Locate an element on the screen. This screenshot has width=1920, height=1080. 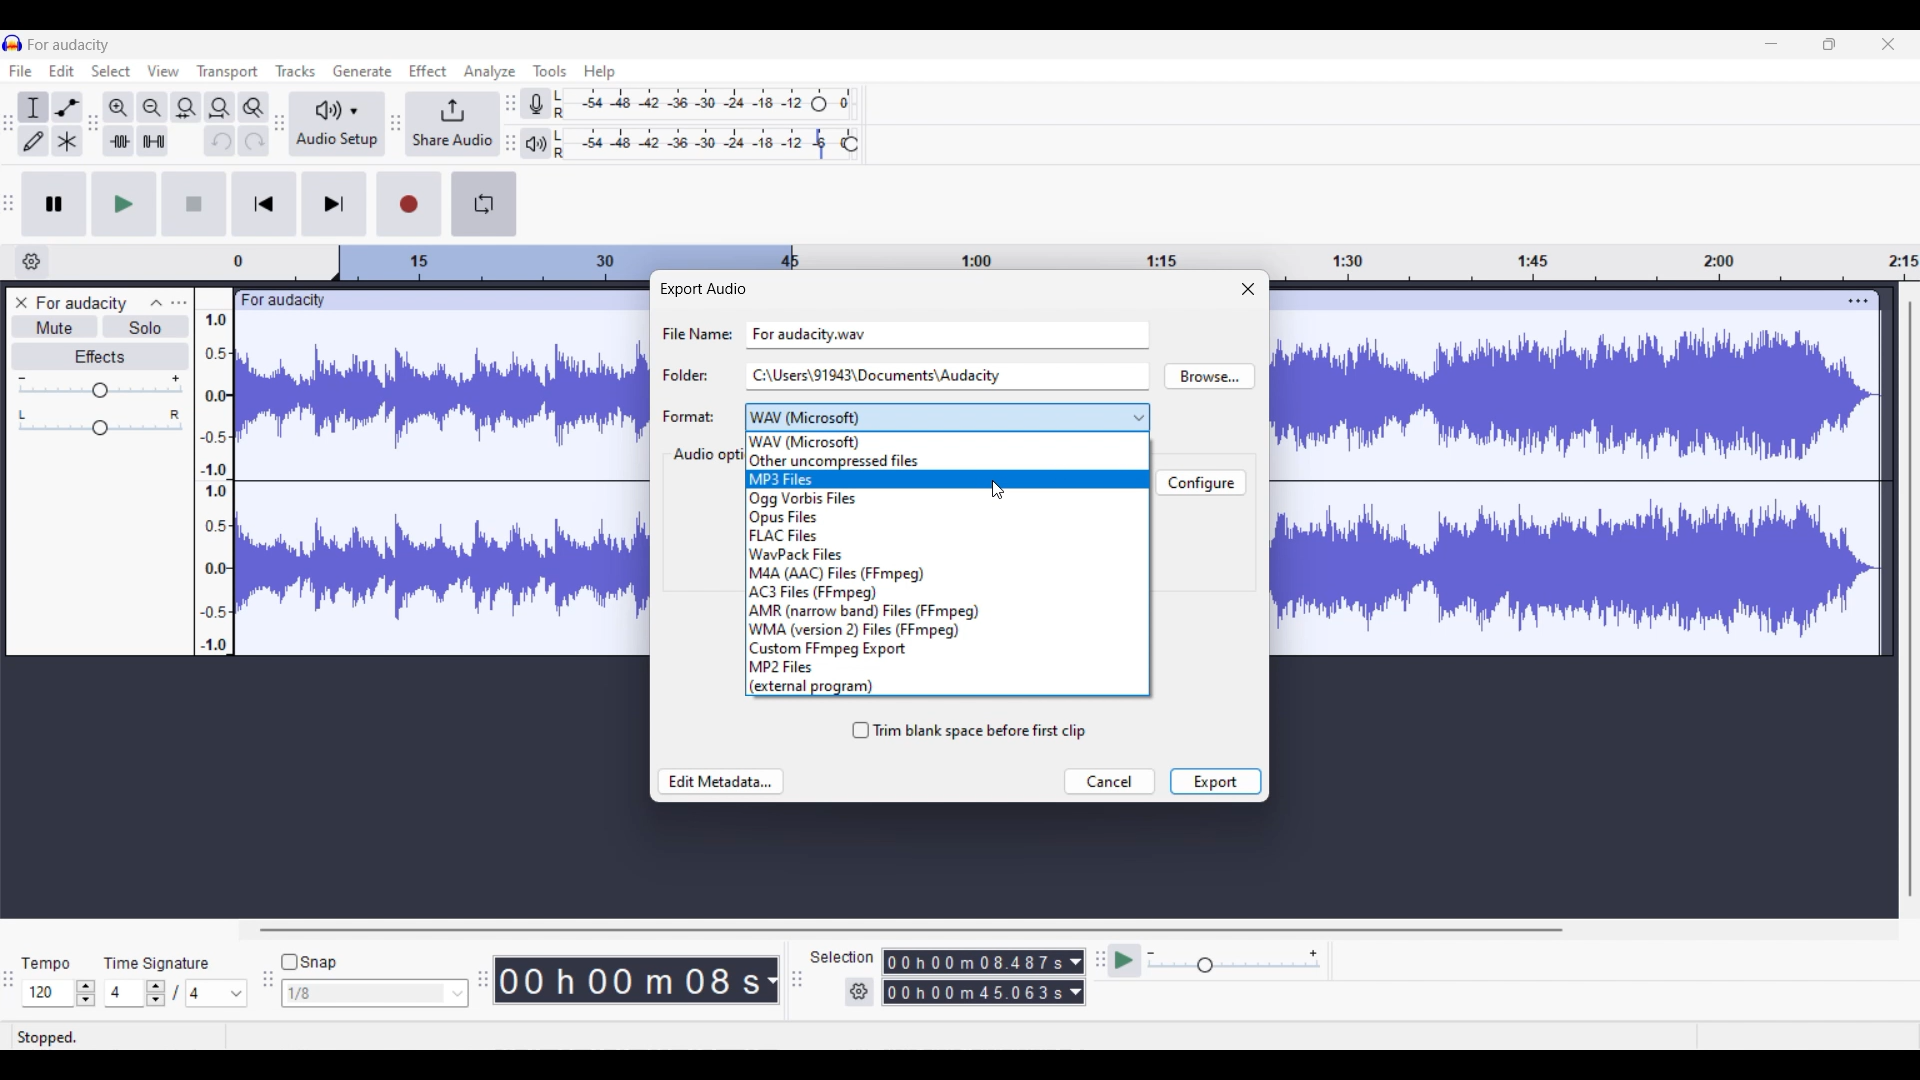
Custom FFmpeg Export is located at coordinates (947, 649).